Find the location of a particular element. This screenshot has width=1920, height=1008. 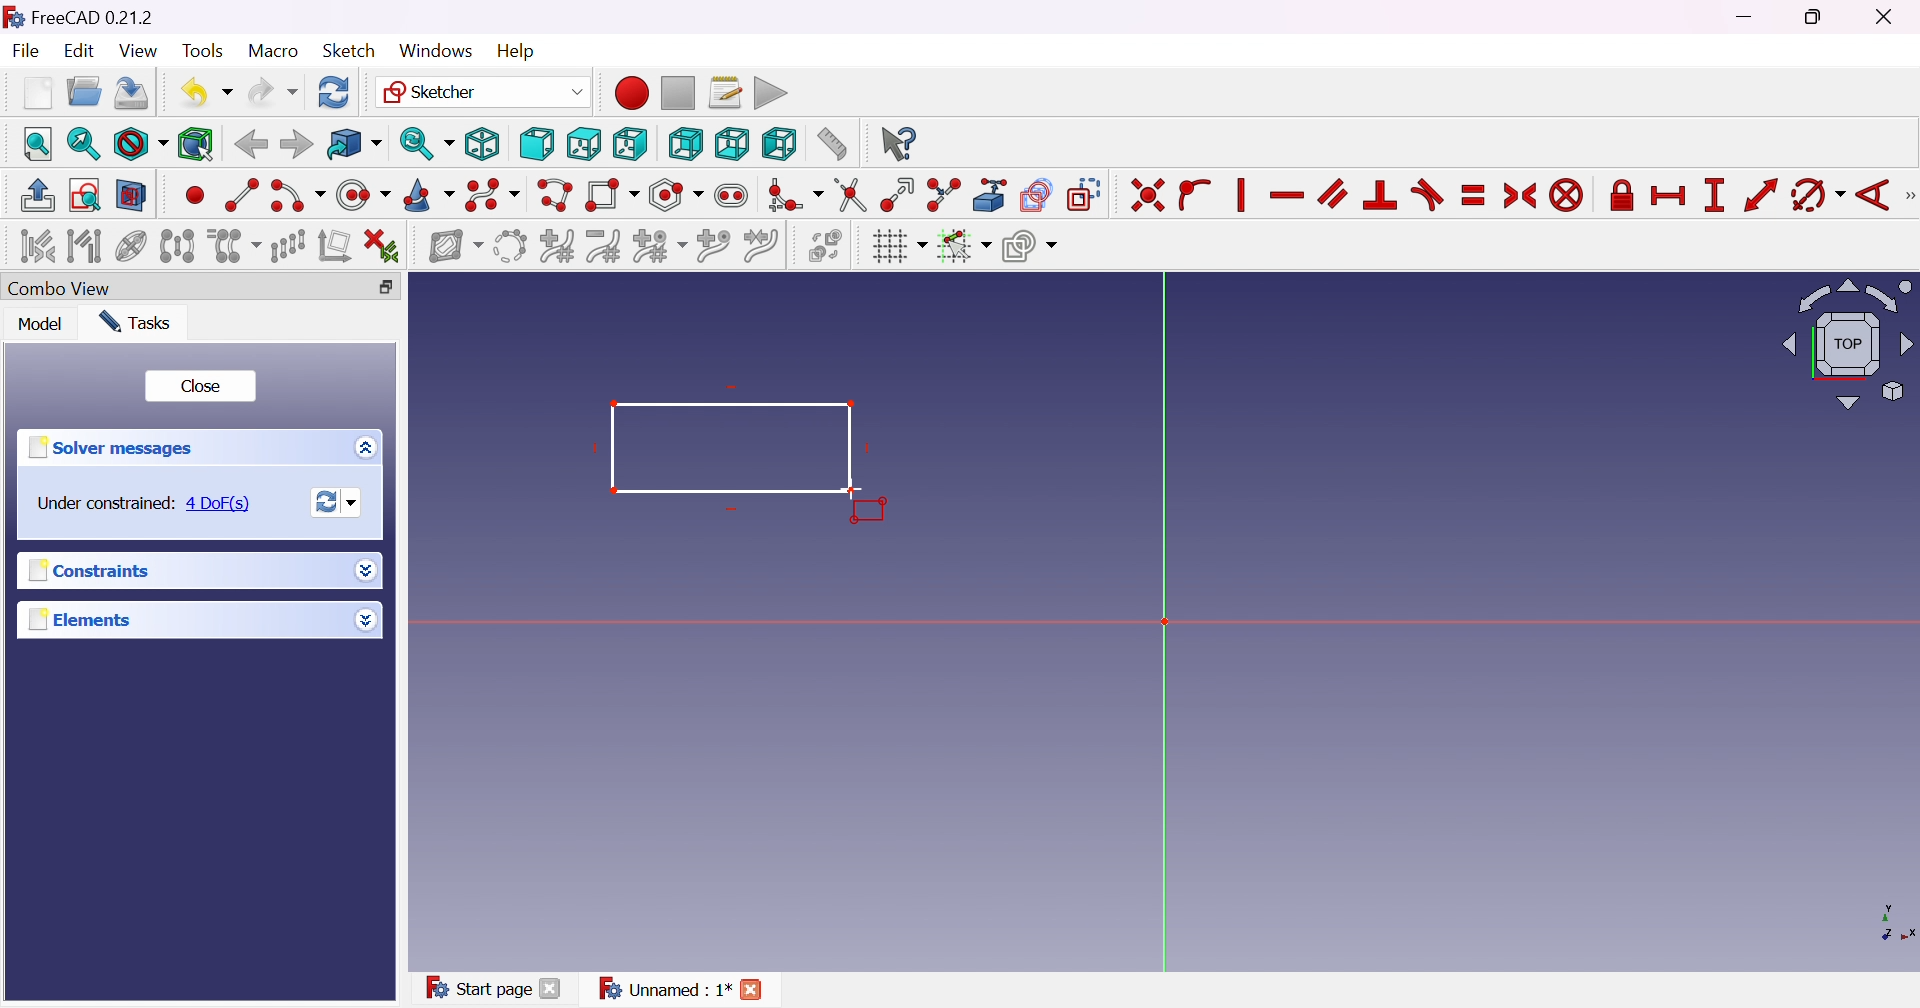

Constrain point onto object is located at coordinates (1197, 197).